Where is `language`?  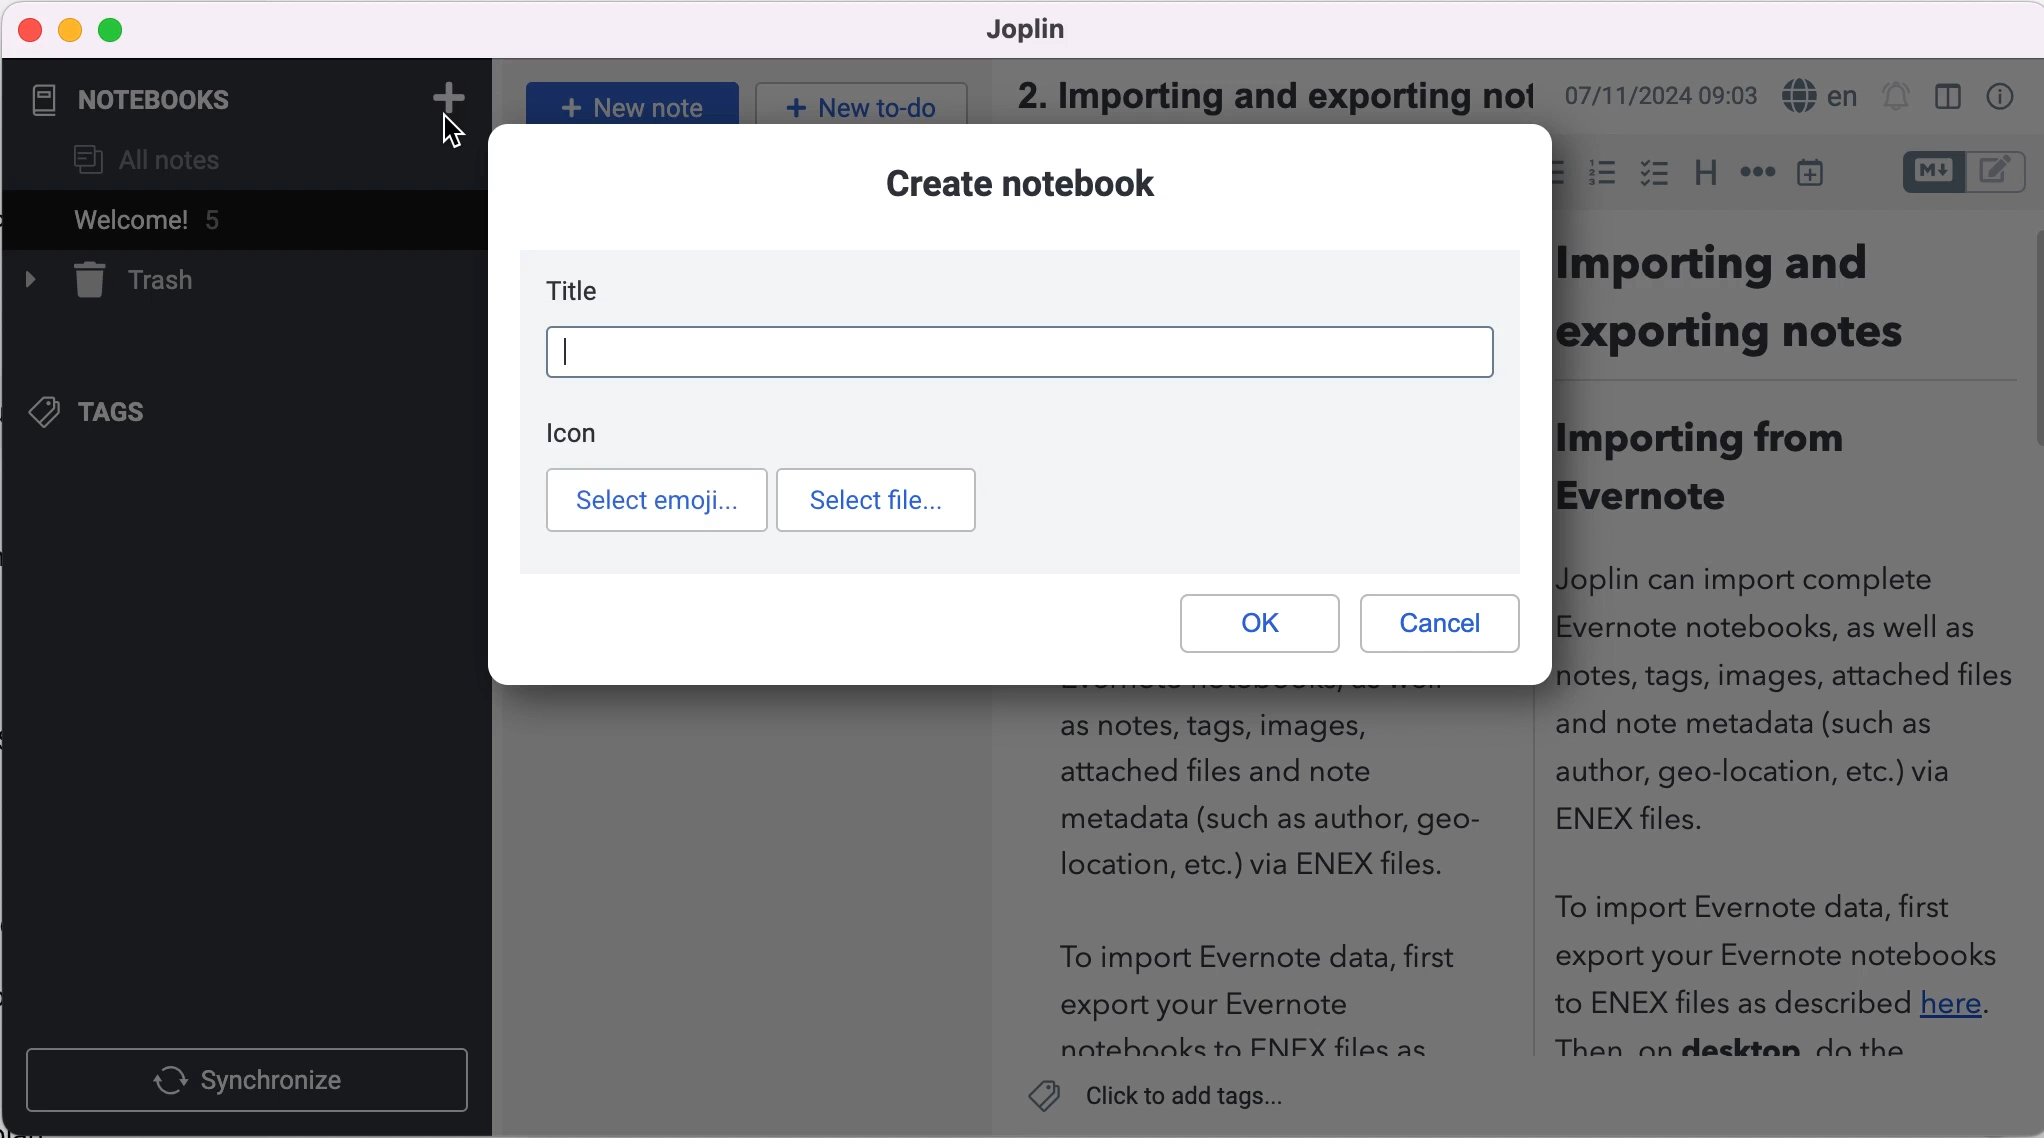
language is located at coordinates (1815, 97).